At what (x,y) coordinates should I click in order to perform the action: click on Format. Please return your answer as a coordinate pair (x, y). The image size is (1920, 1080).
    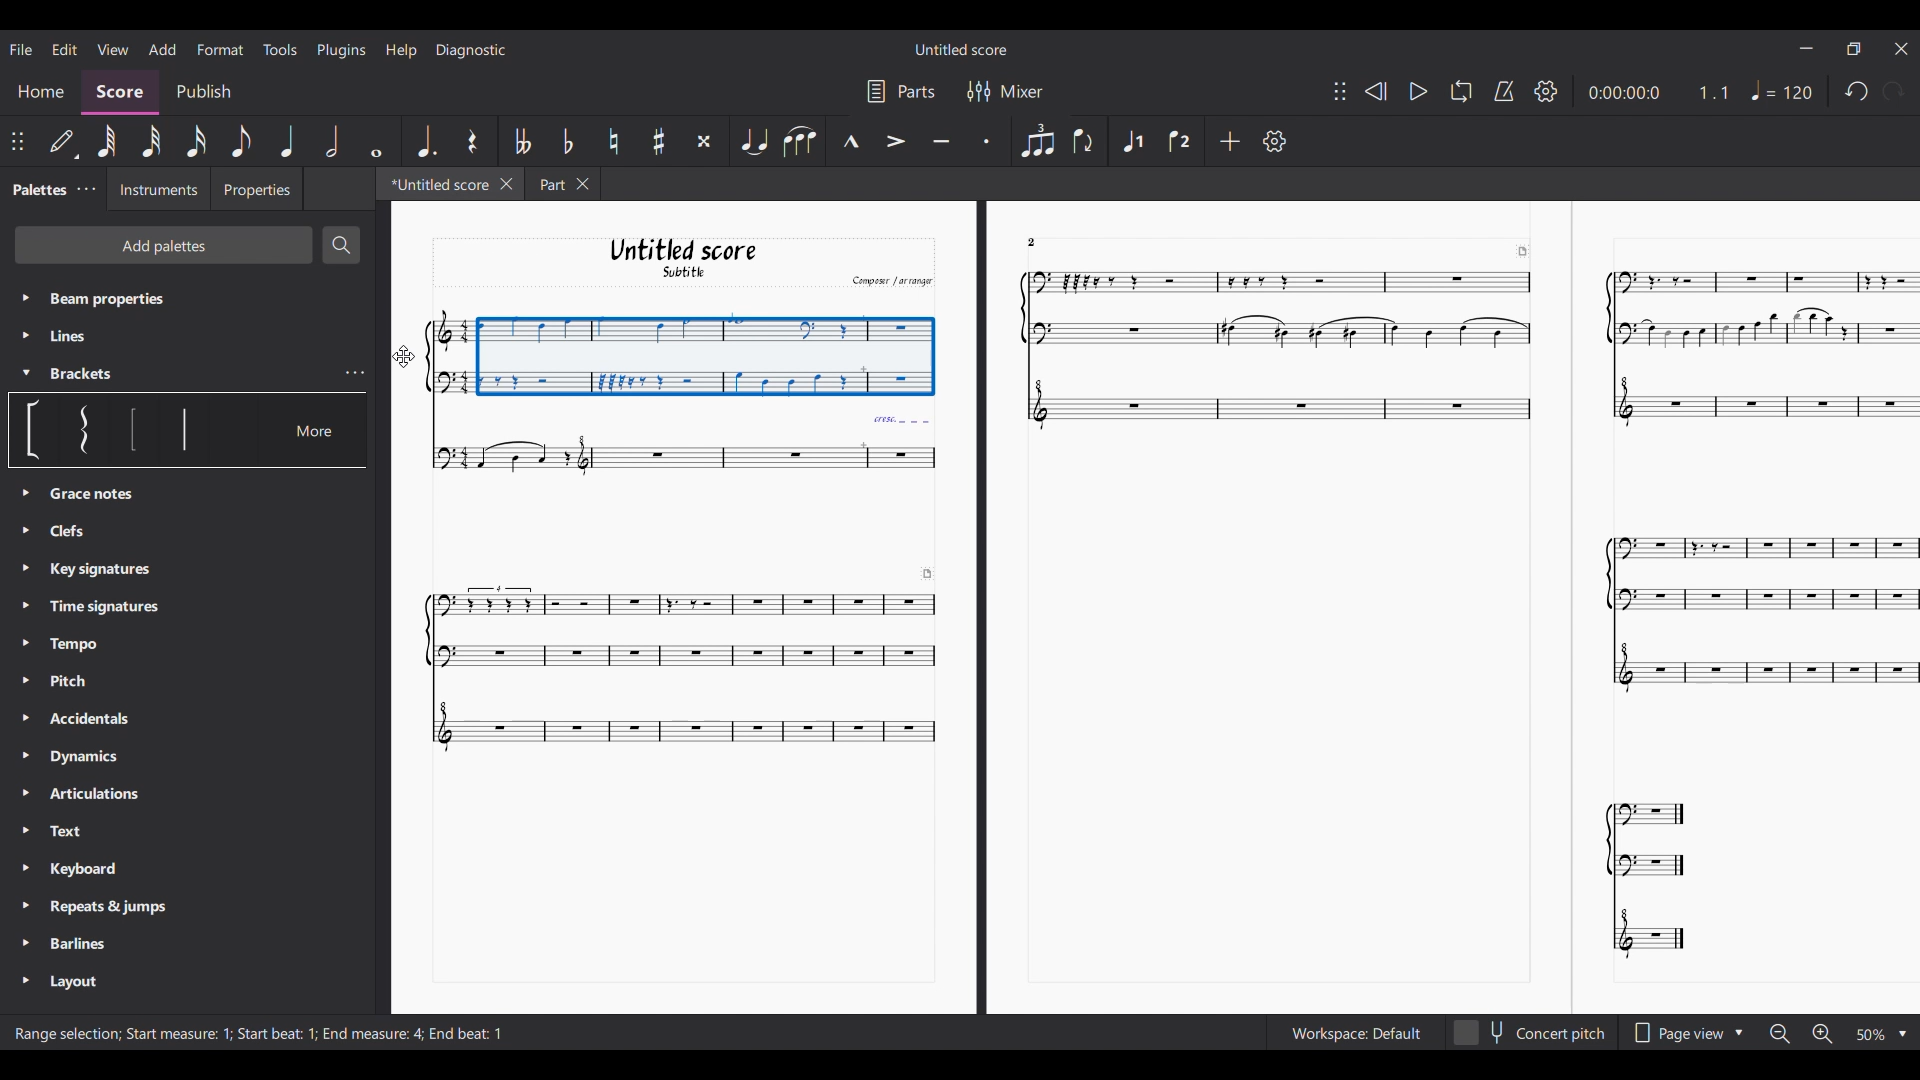
    Looking at the image, I should click on (221, 49).